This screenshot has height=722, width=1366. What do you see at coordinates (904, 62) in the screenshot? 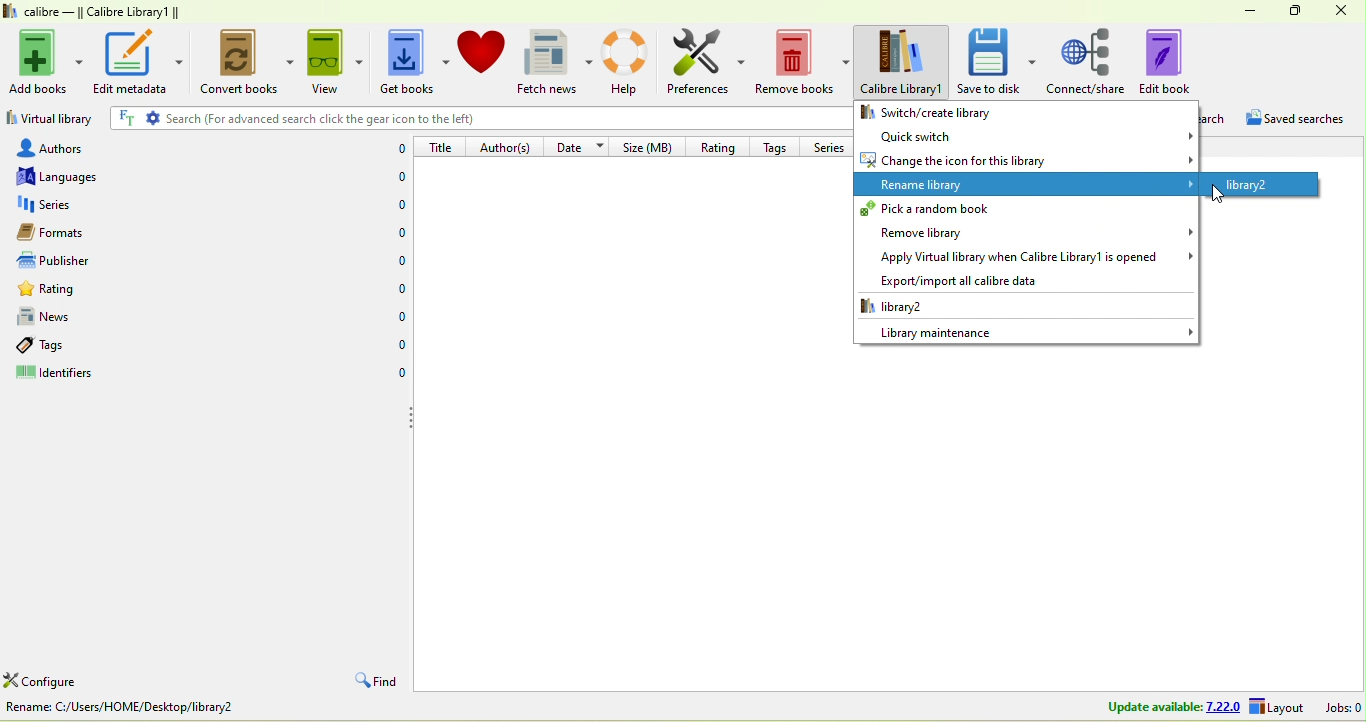
I see `calibre library1` at bounding box center [904, 62].